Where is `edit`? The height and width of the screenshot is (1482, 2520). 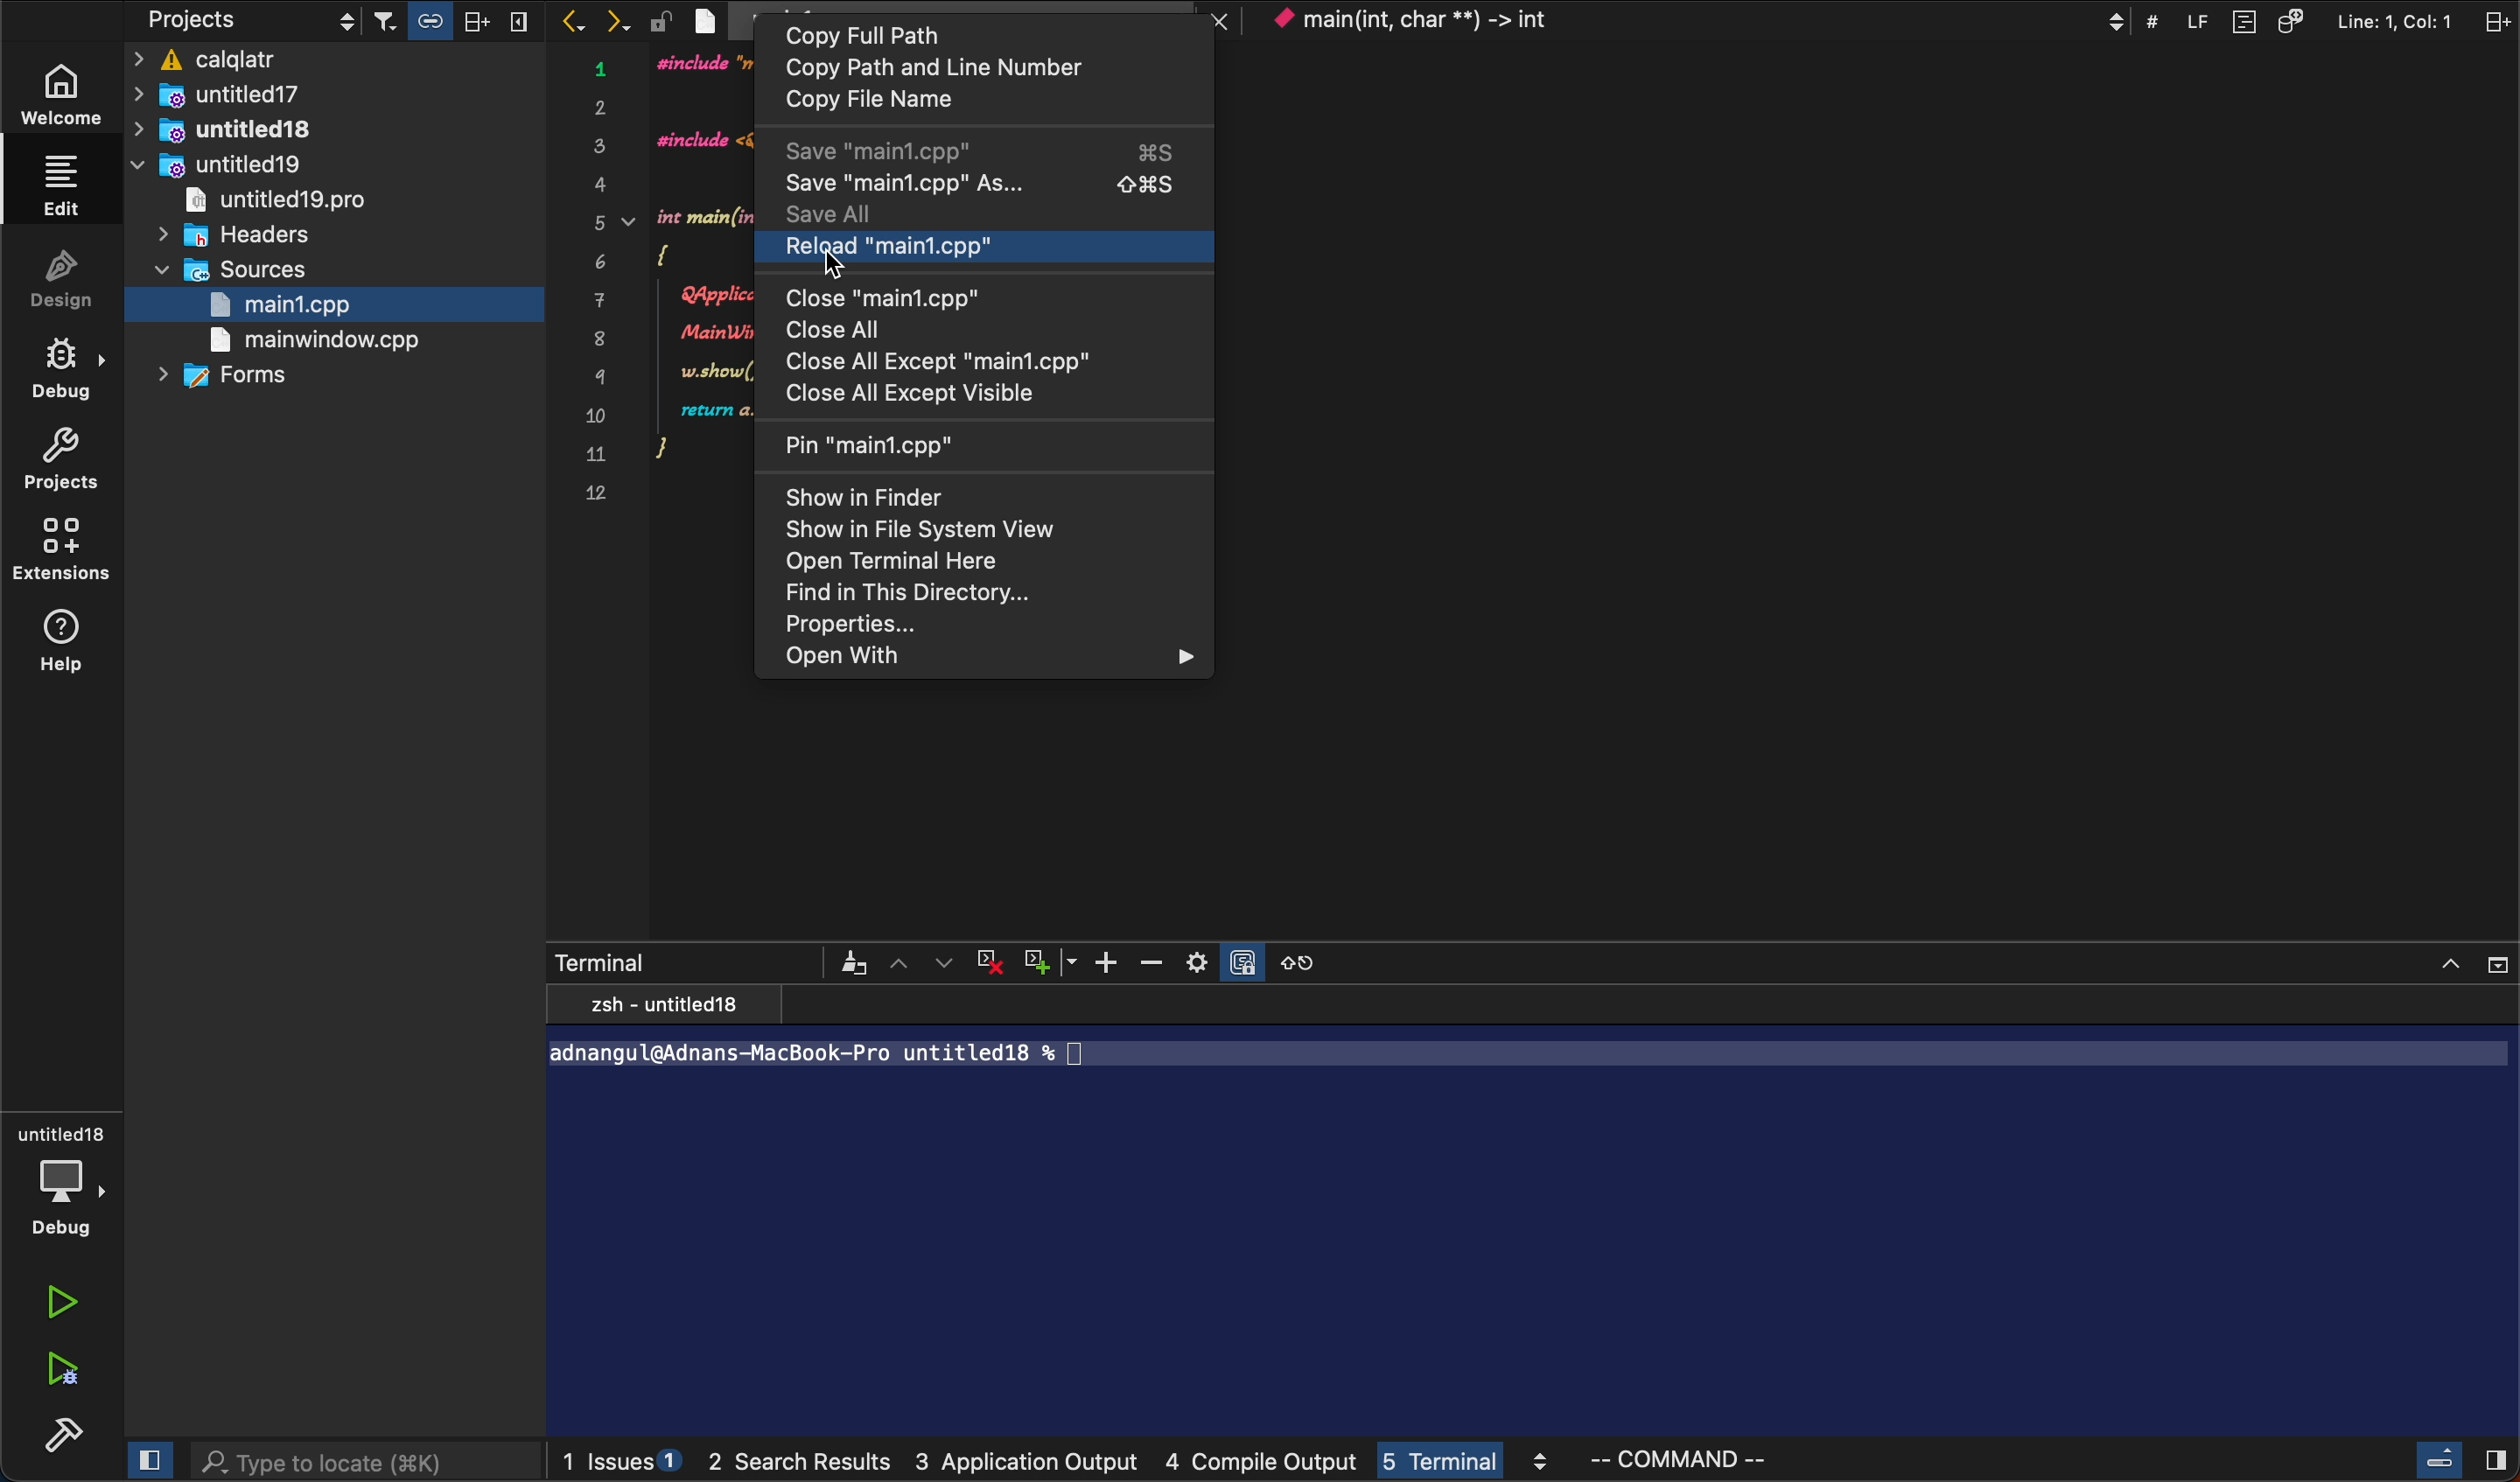 edit is located at coordinates (66, 182).